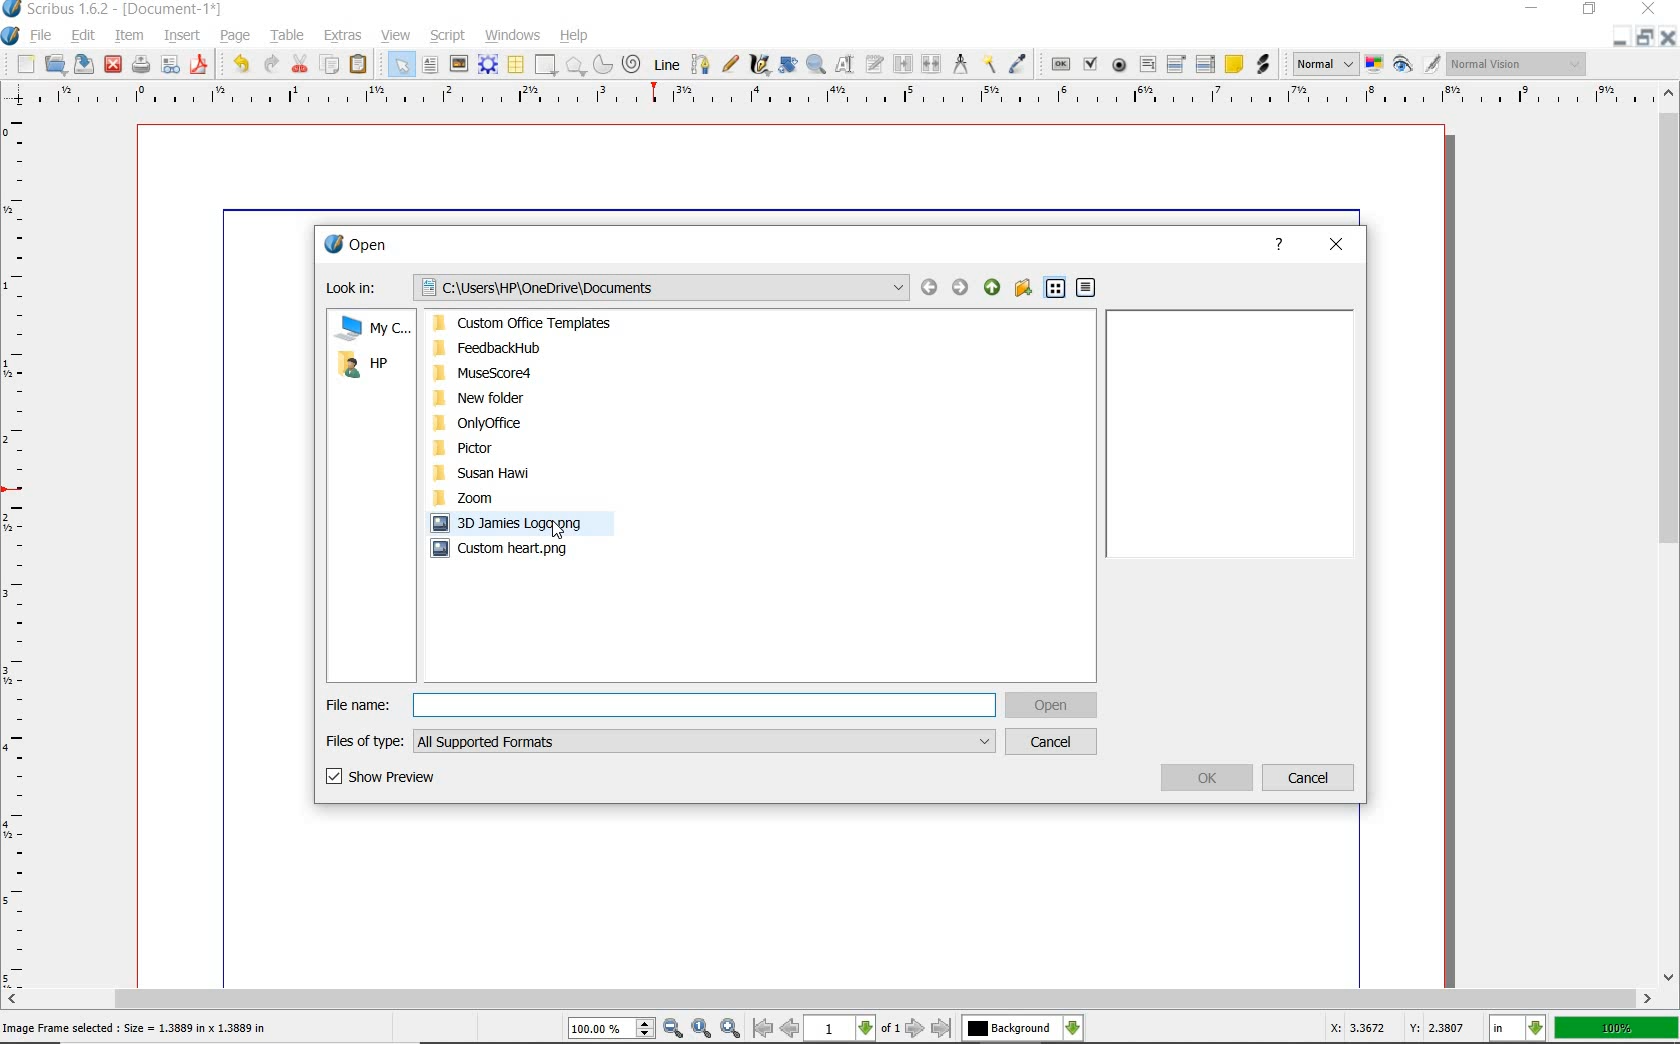  What do you see at coordinates (364, 365) in the screenshot?
I see `HP` at bounding box center [364, 365].